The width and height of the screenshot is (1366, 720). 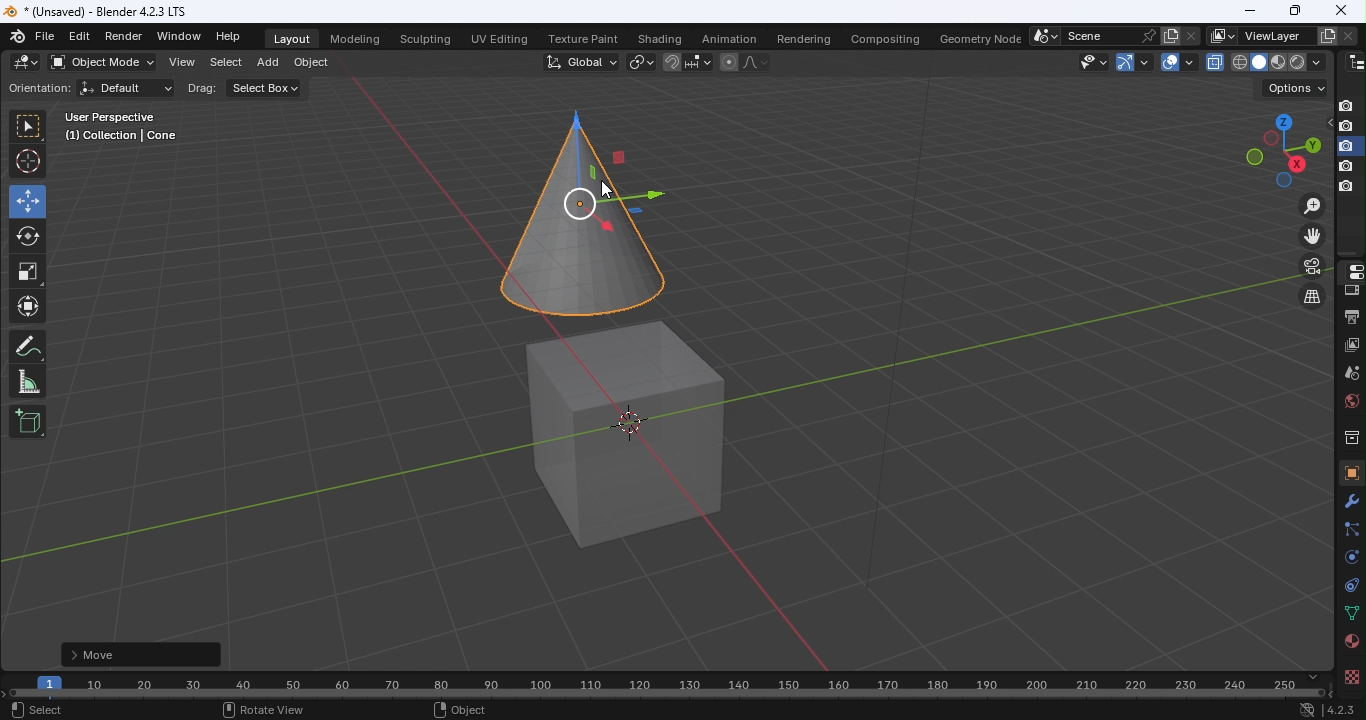 What do you see at coordinates (699, 61) in the screenshot?
I see `Snapping` at bounding box center [699, 61].